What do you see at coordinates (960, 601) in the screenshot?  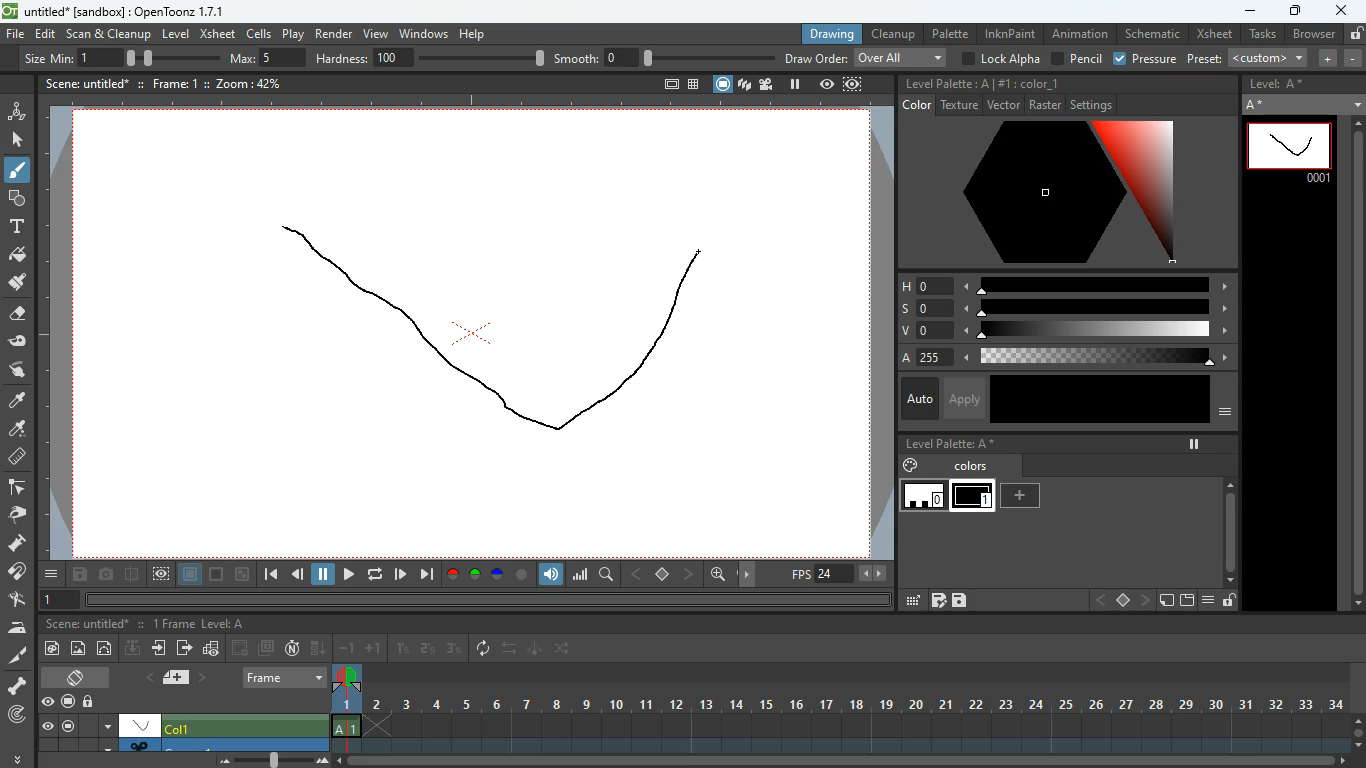 I see `save` at bounding box center [960, 601].